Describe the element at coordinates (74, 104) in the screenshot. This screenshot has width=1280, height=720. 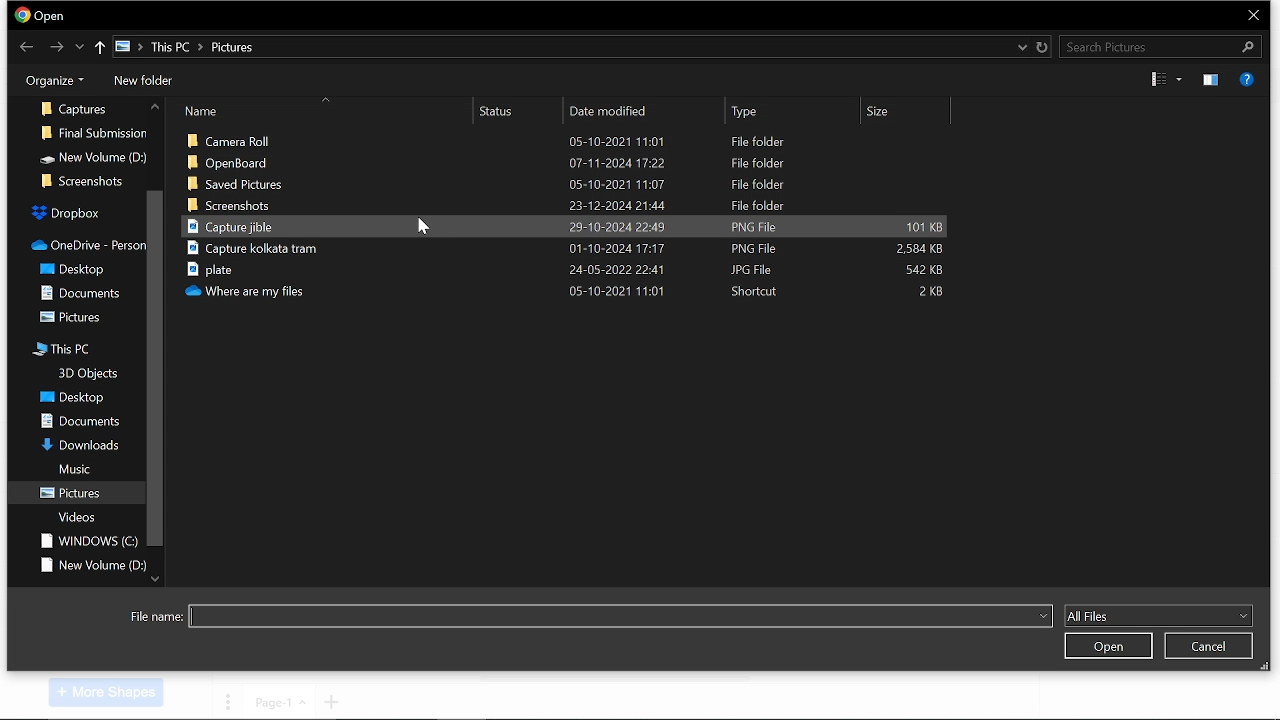
I see `folders` at that location.